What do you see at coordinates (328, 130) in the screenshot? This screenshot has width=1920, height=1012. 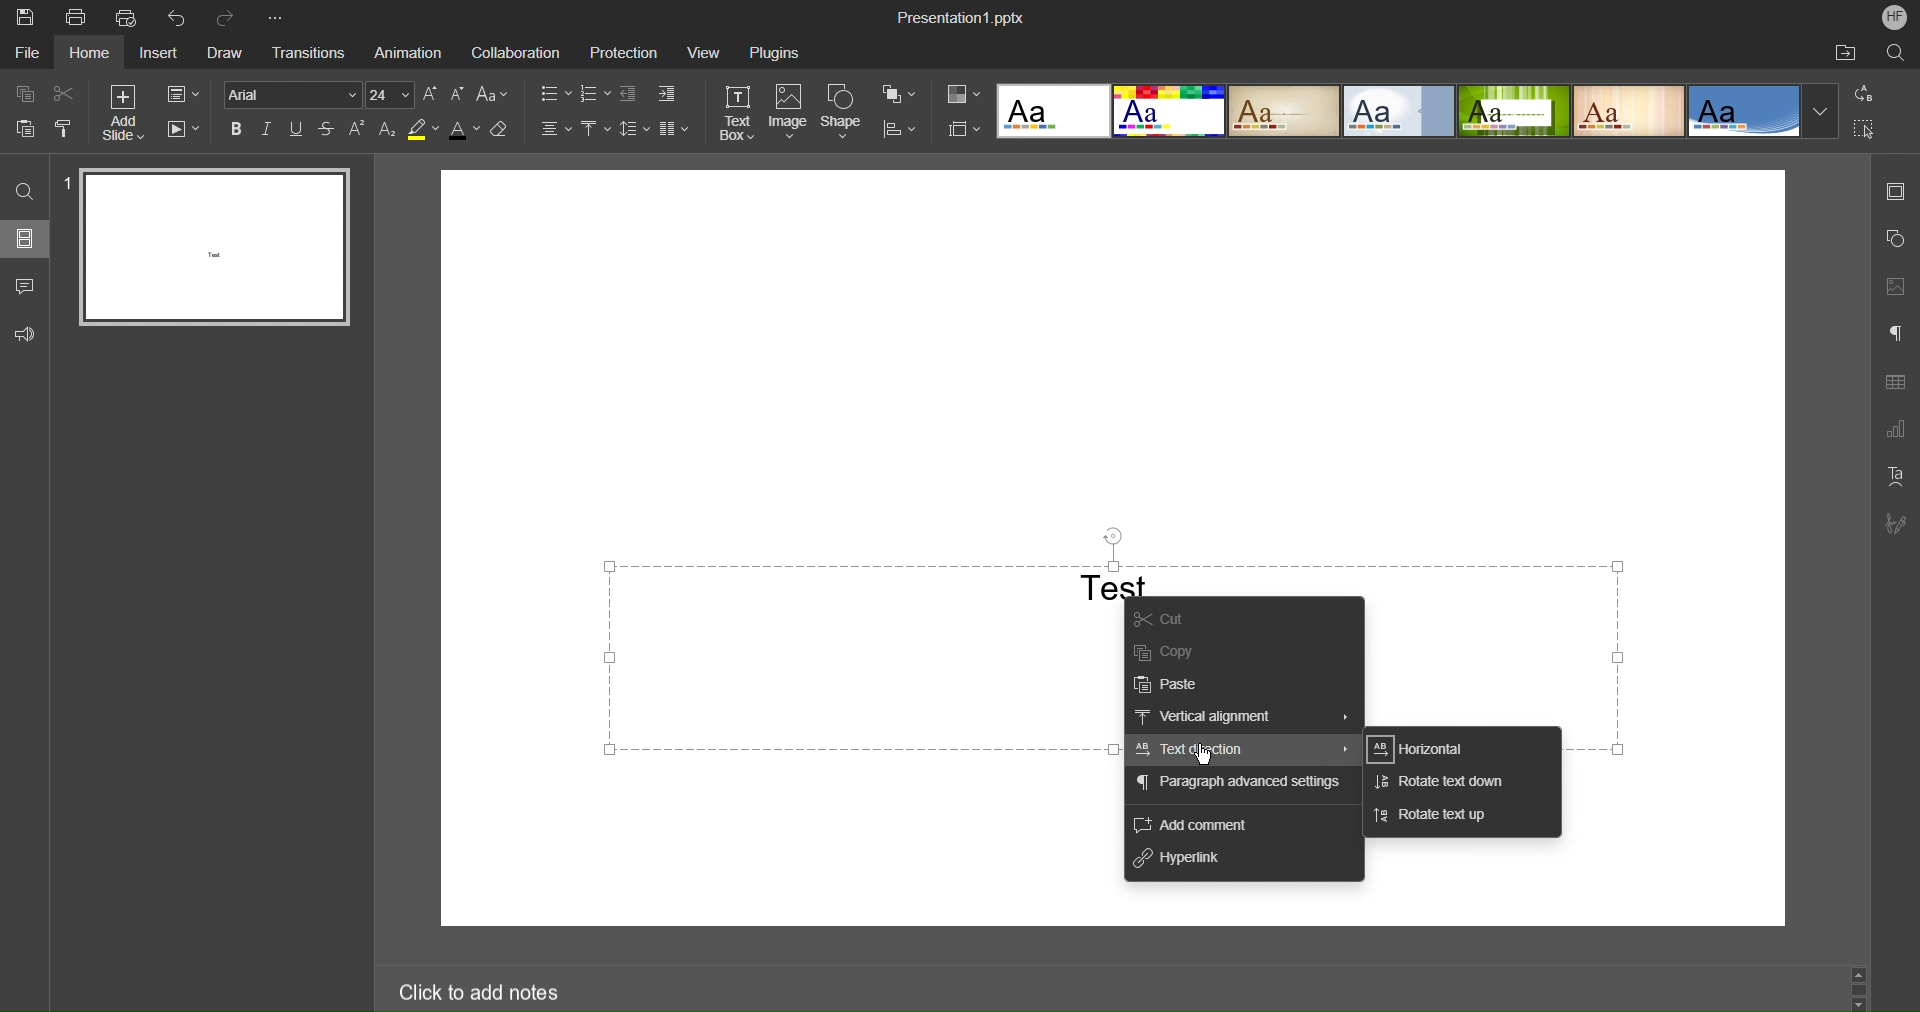 I see `Strikethrough` at bounding box center [328, 130].